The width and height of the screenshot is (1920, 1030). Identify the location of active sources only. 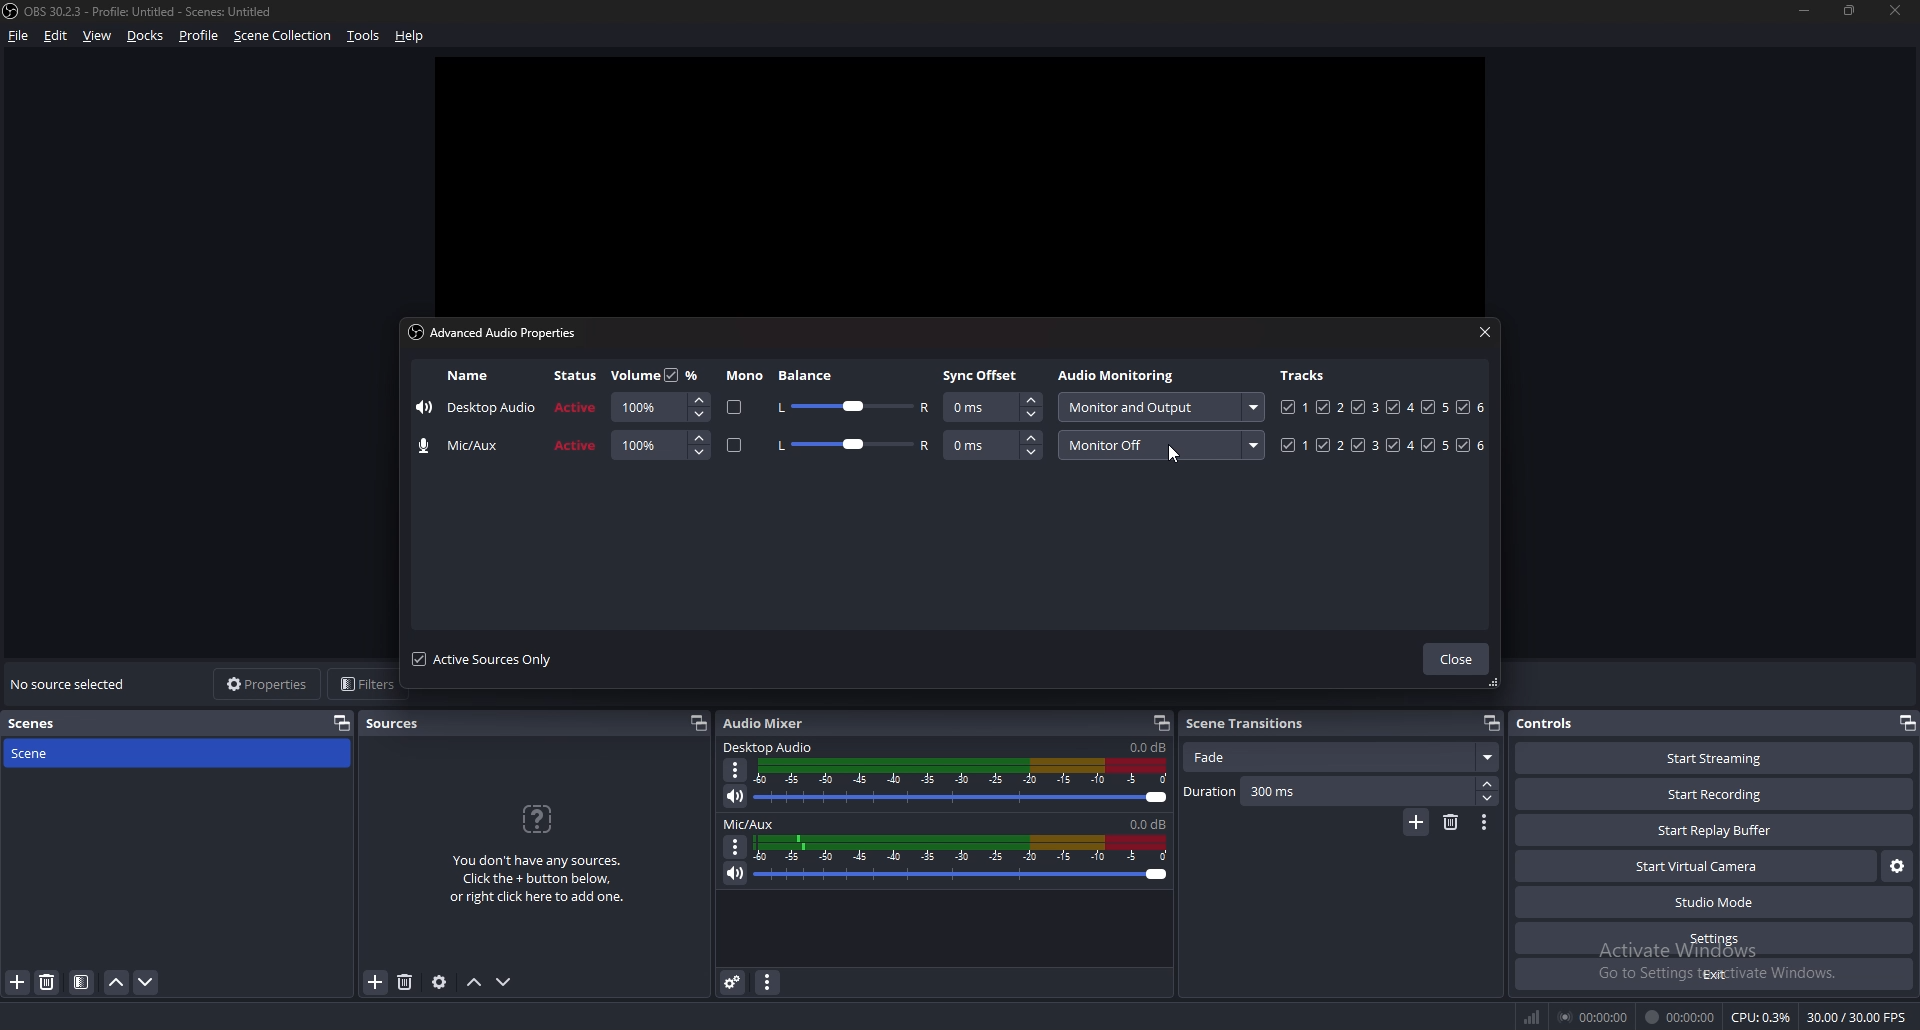
(490, 660).